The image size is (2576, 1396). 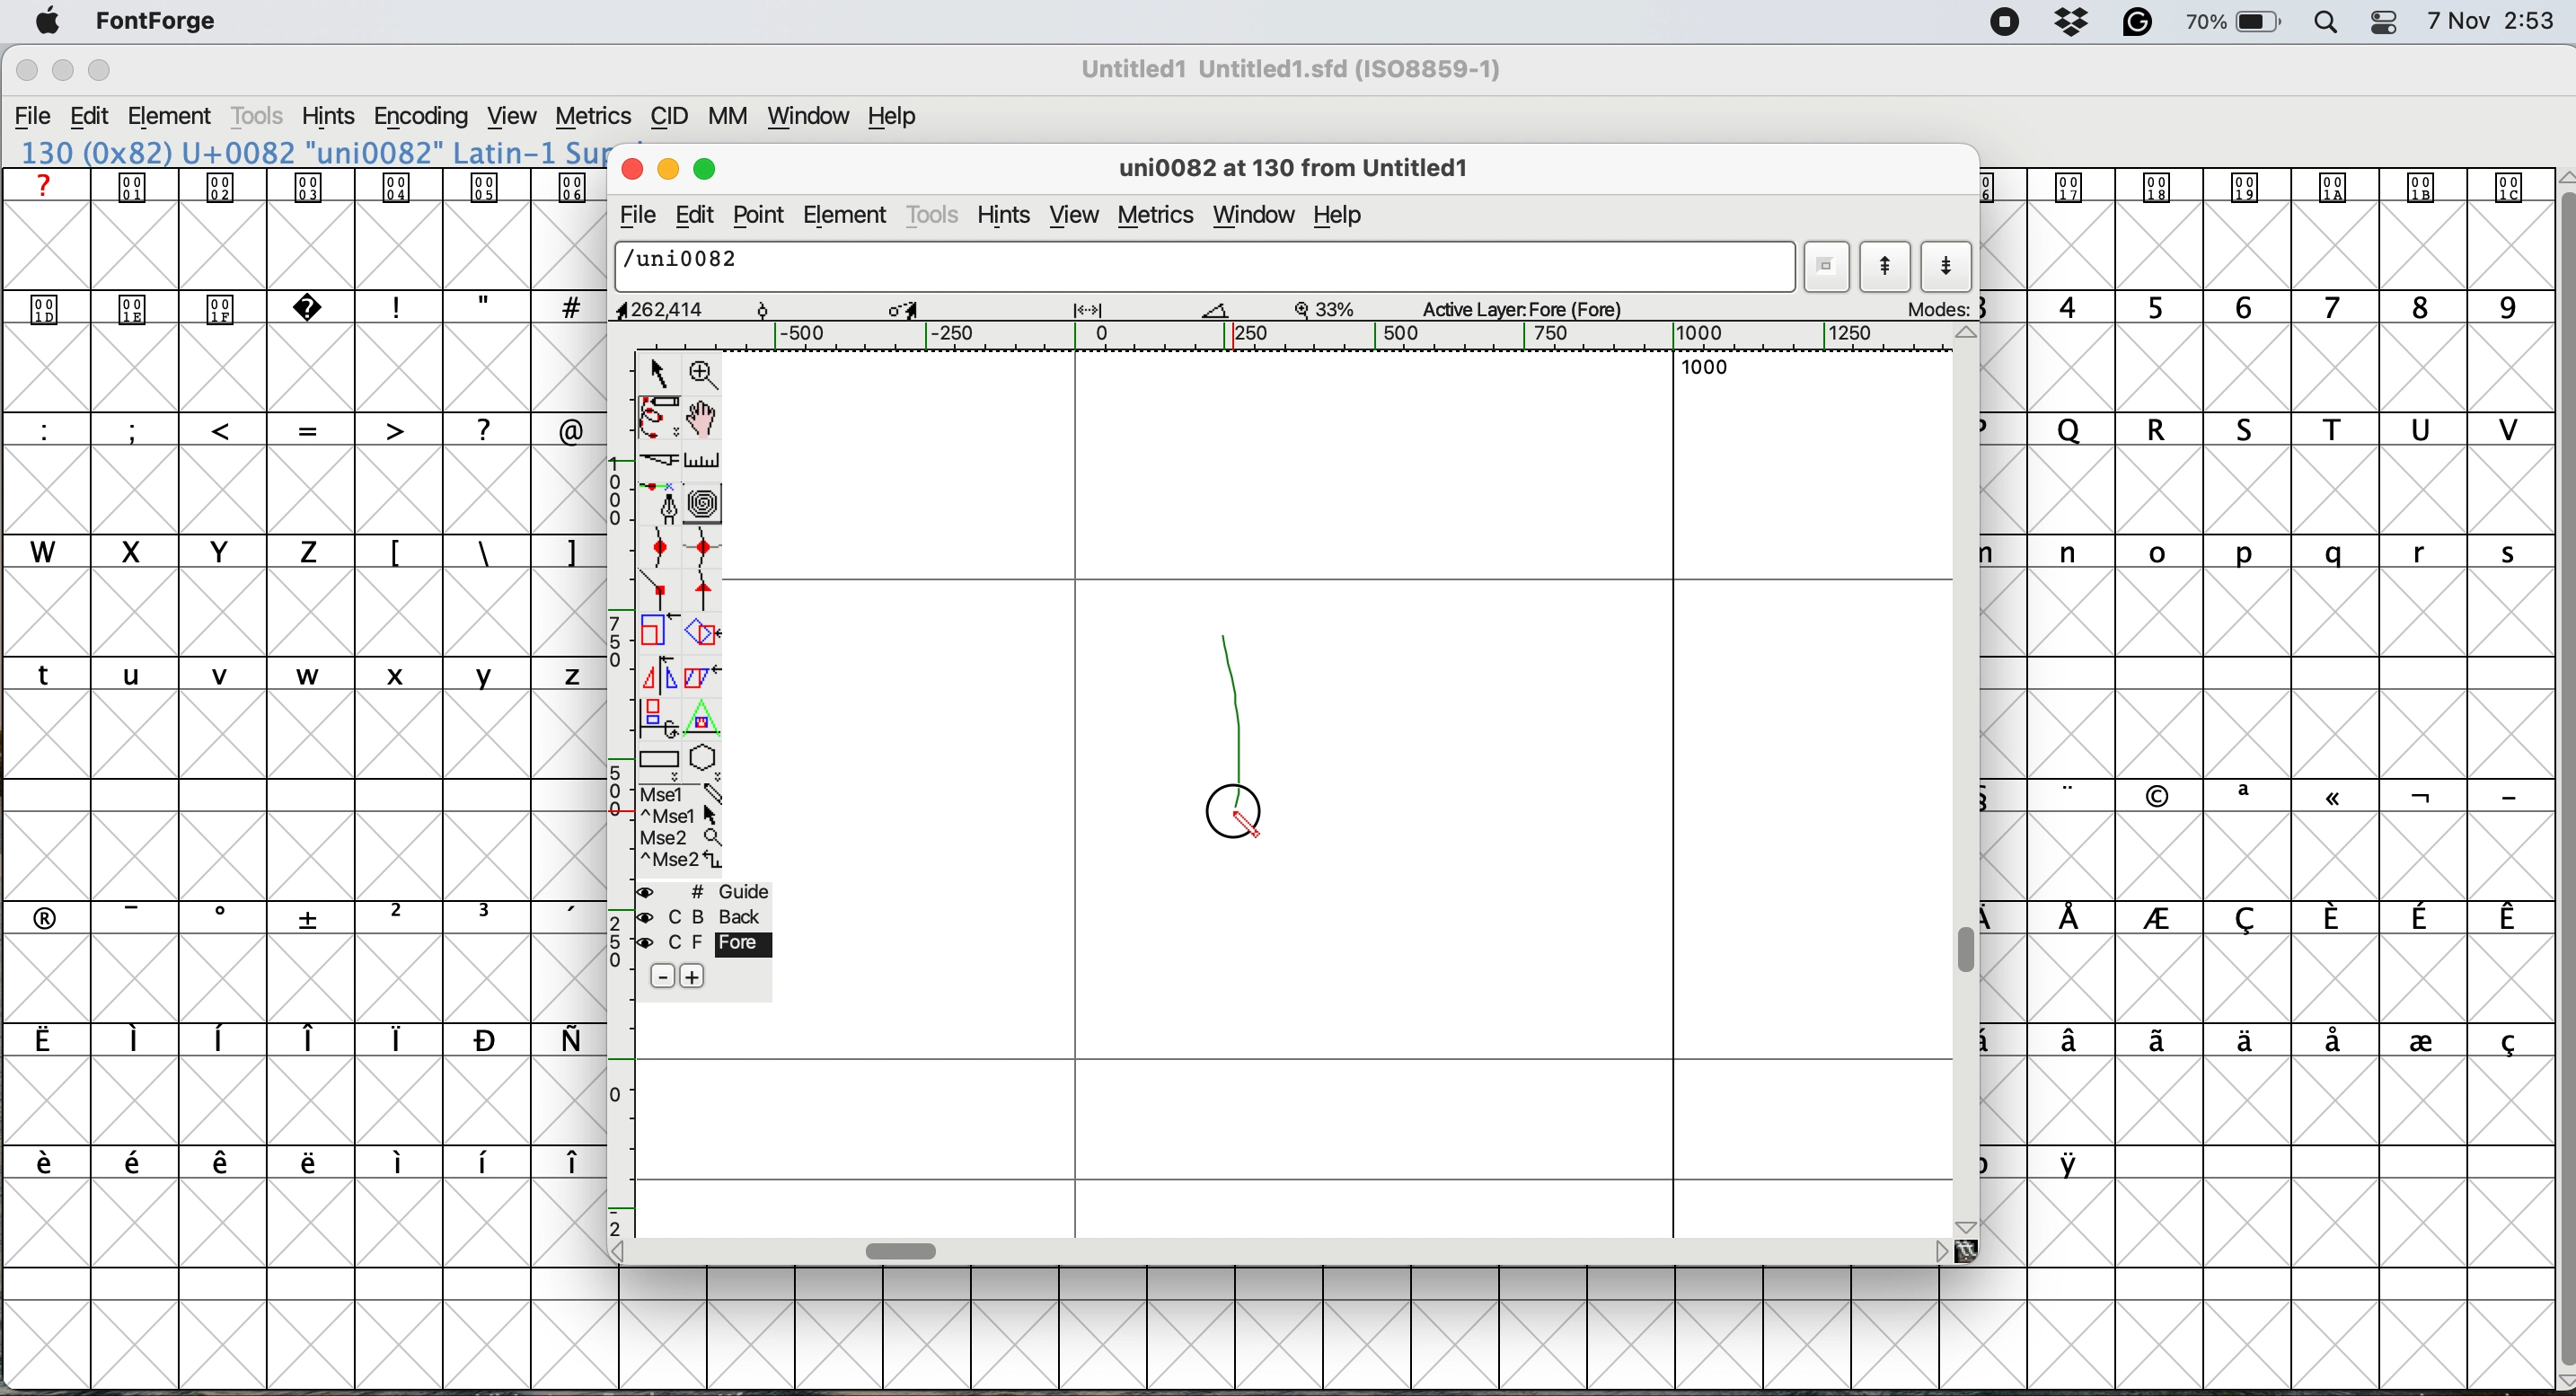 I want to click on special characters, so click(x=477, y=550).